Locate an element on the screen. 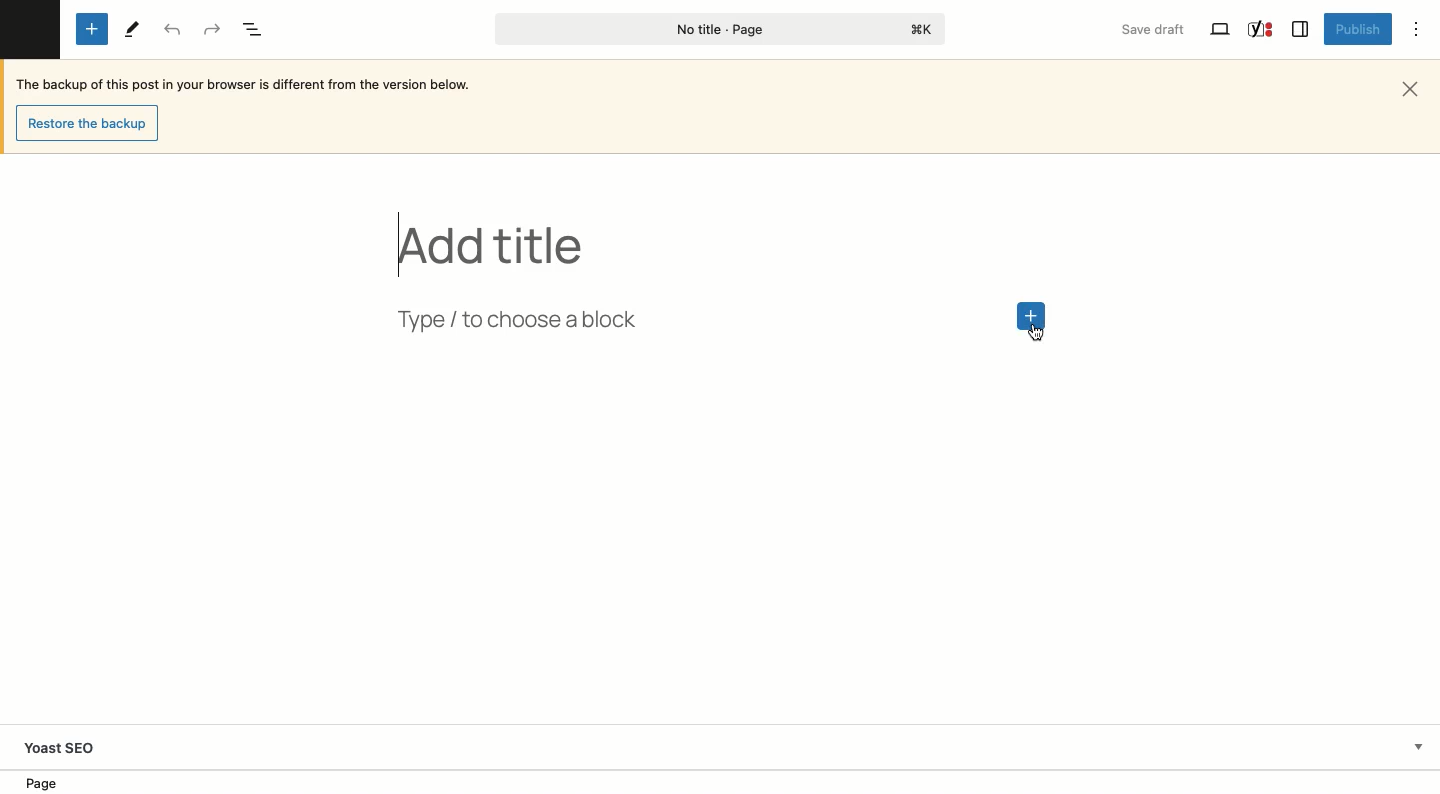 The width and height of the screenshot is (1440, 794). Restore the backup is located at coordinates (89, 123).